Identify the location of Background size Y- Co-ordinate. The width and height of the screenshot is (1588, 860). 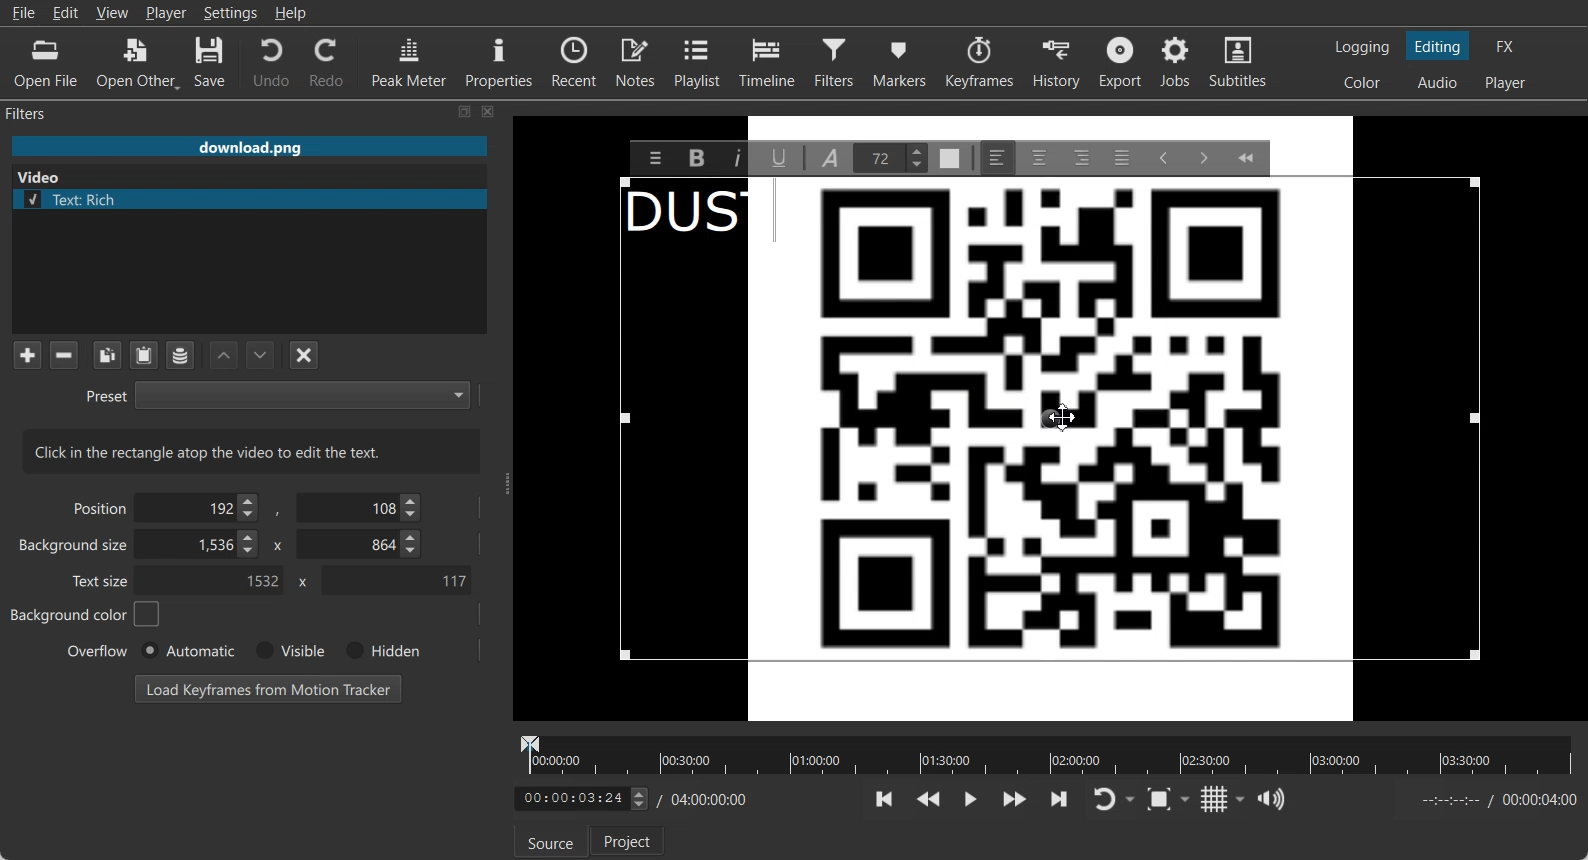
(361, 546).